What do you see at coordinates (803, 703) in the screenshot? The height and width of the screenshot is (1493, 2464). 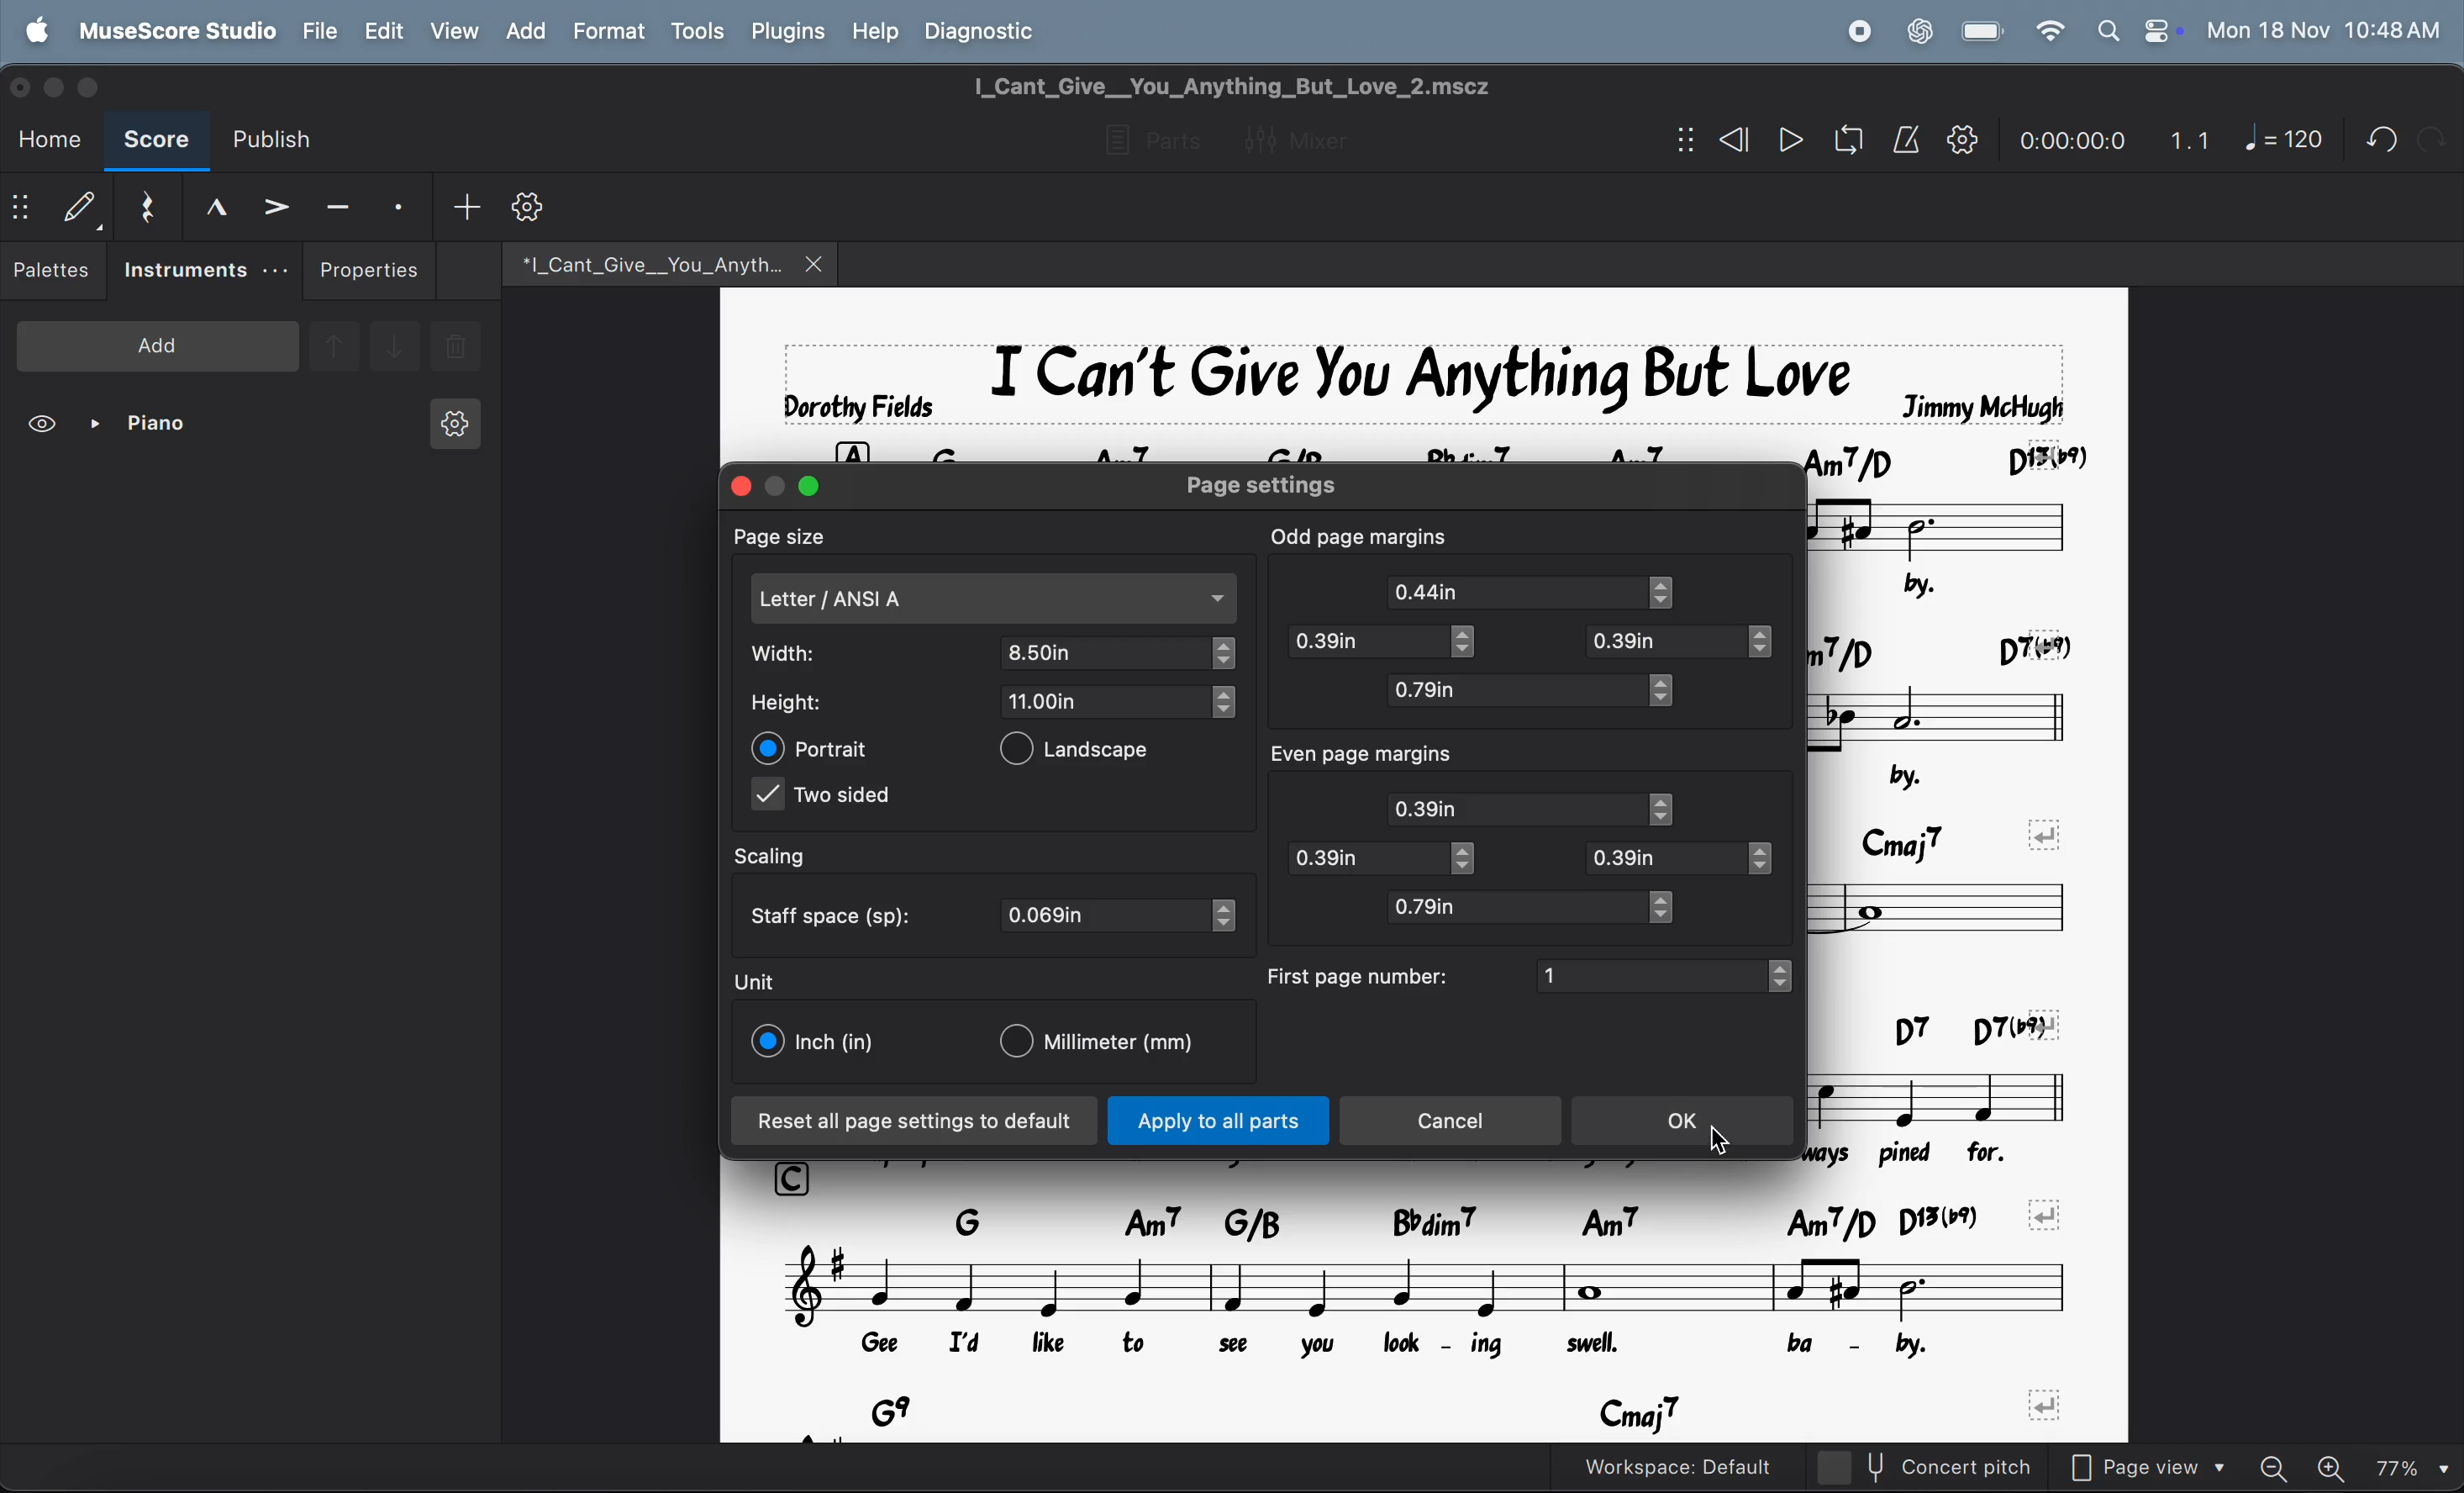 I see `height` at bounding box center [803, 703].